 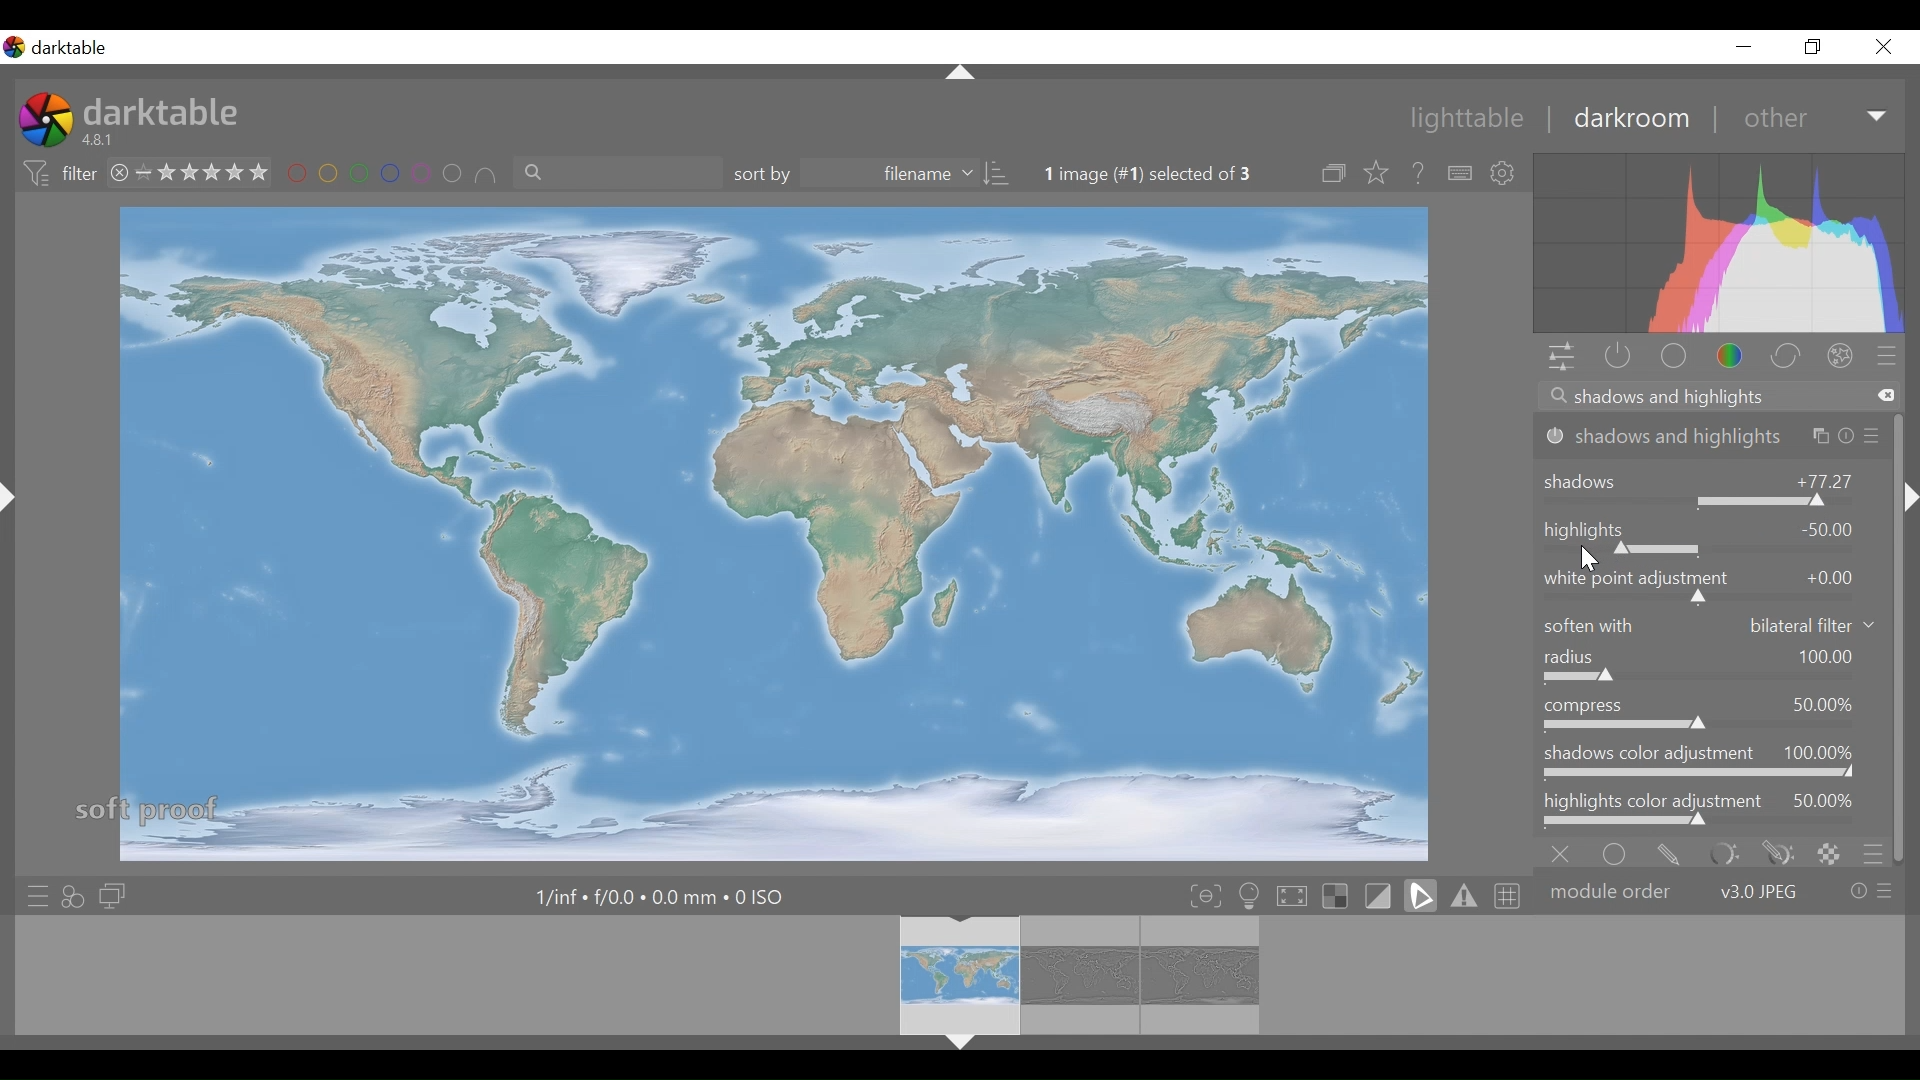 What do you see at coordinates (1817, 49) in the screenshot?
I see `restore` at bounding box center [1817, 49].